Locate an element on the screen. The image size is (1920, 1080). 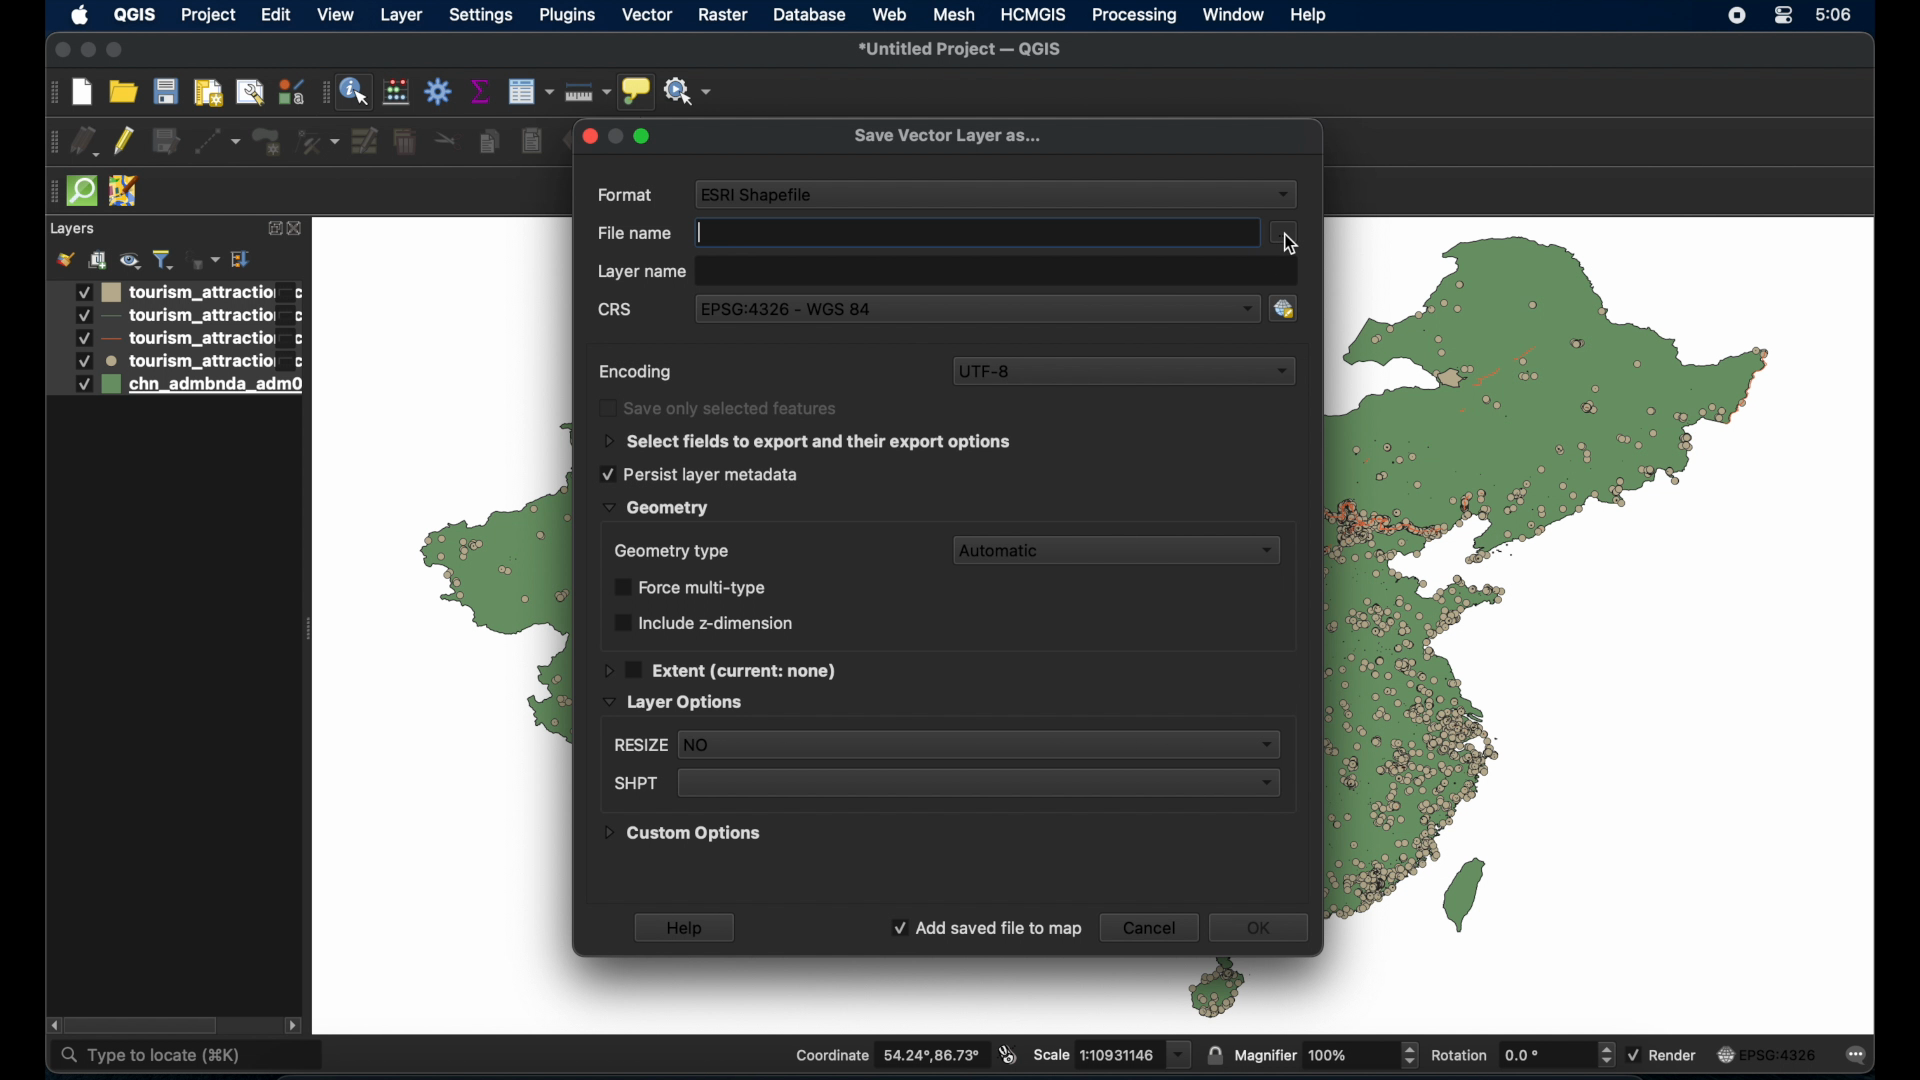
web is located at coordinates (890, 13).